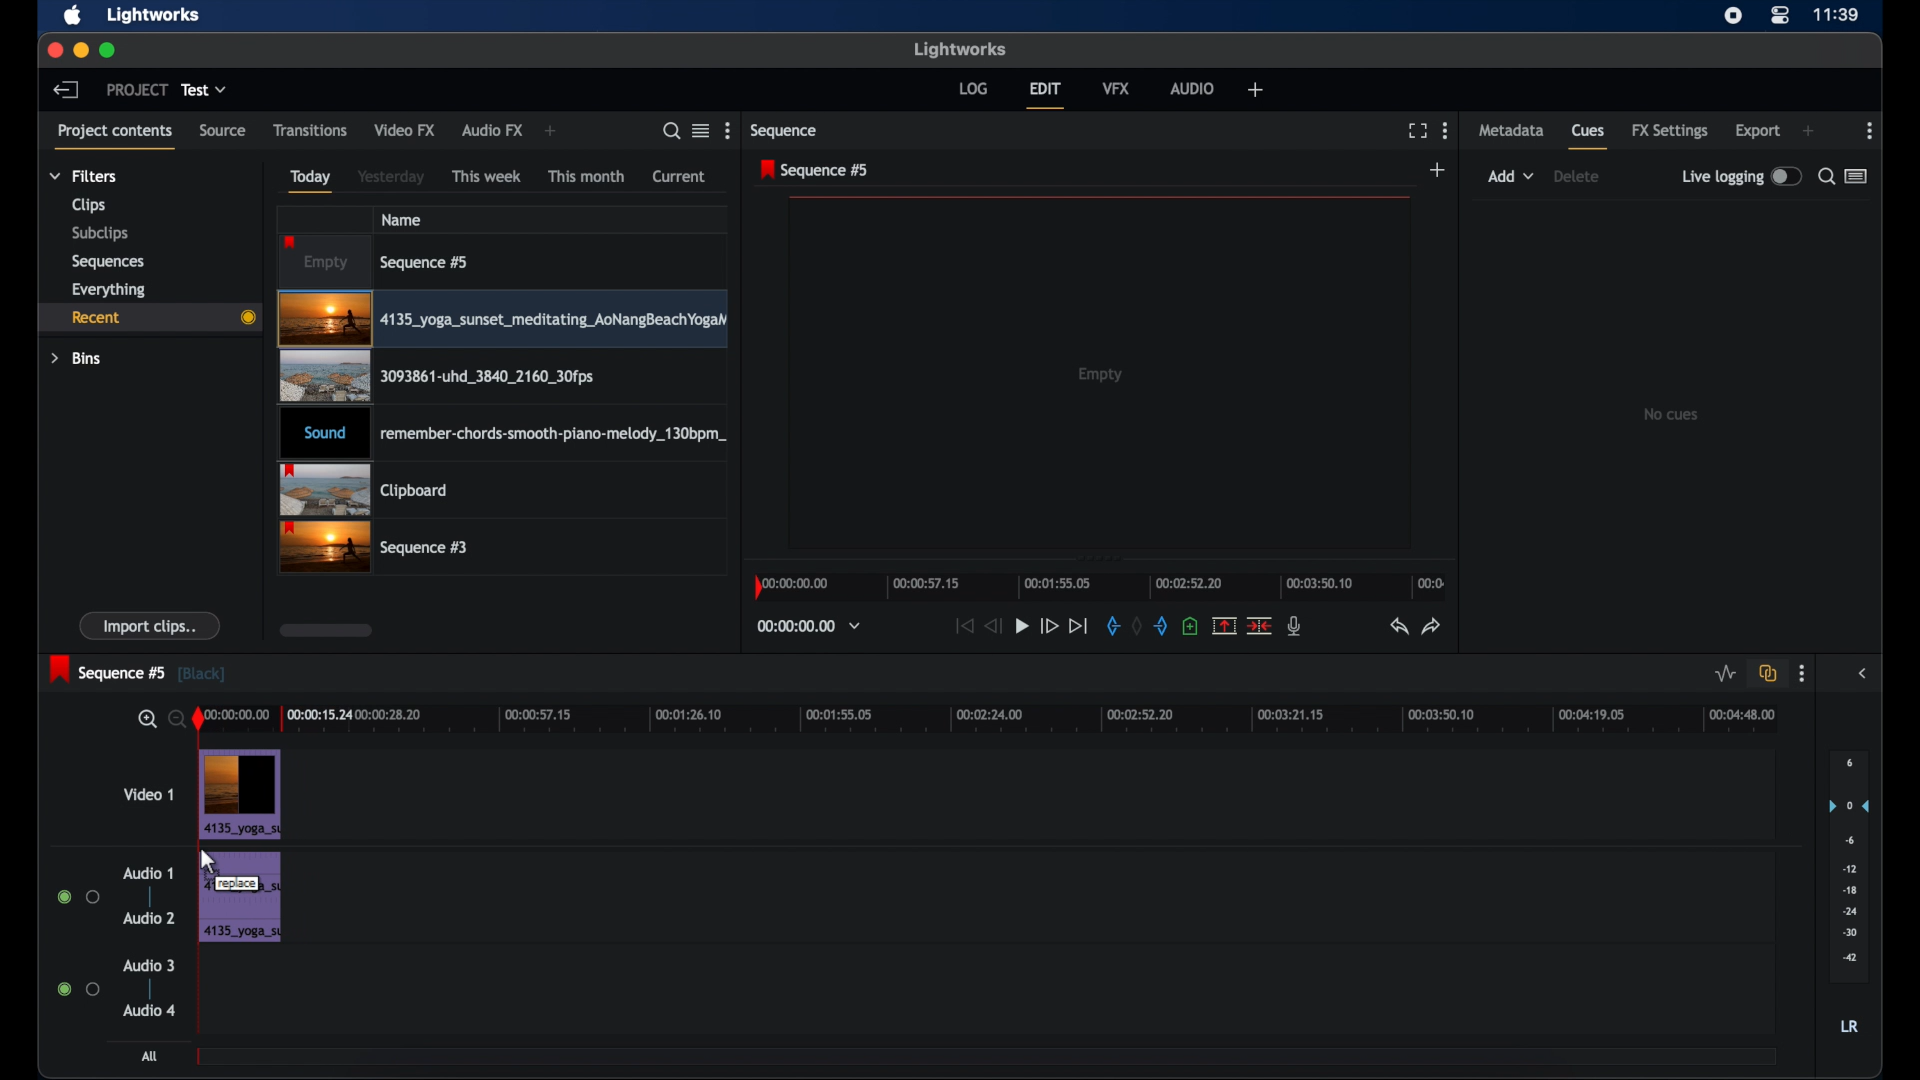  I want to click on vfx, so click(1117, 90).